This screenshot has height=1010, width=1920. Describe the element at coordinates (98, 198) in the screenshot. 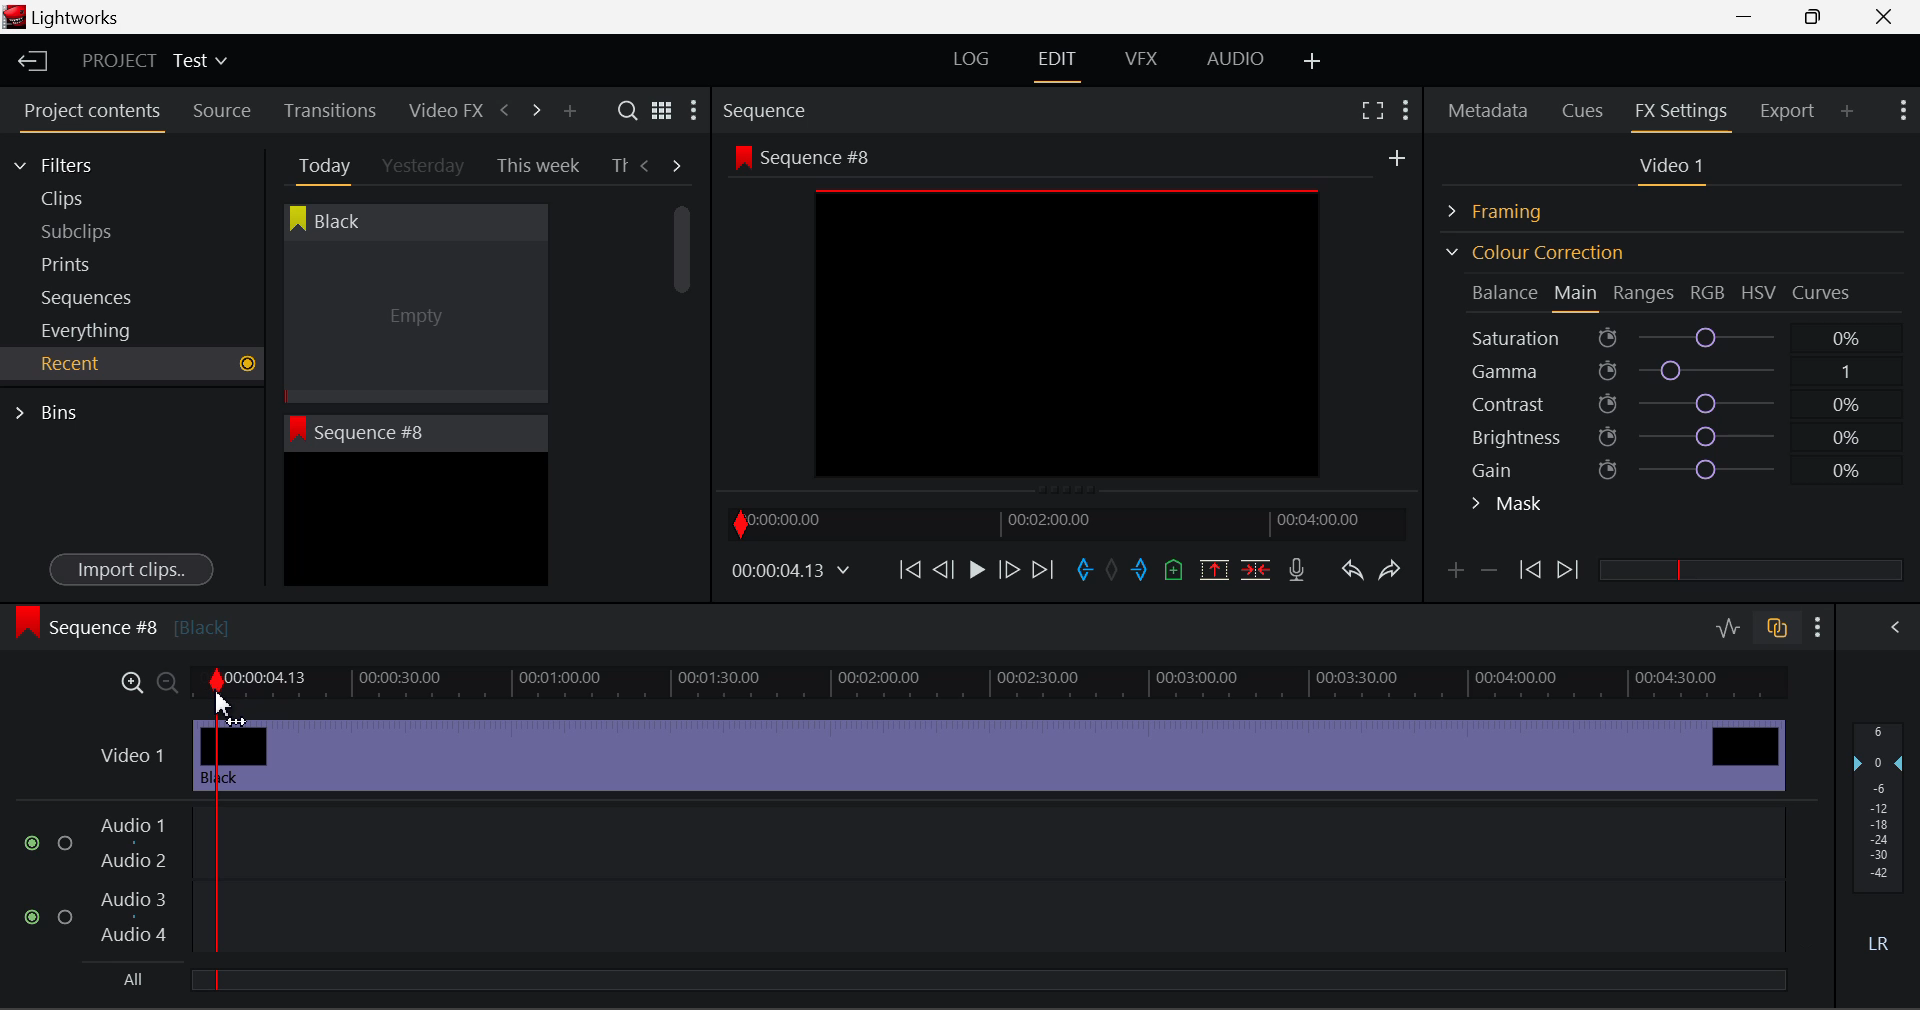

I see `Clips` at that location.